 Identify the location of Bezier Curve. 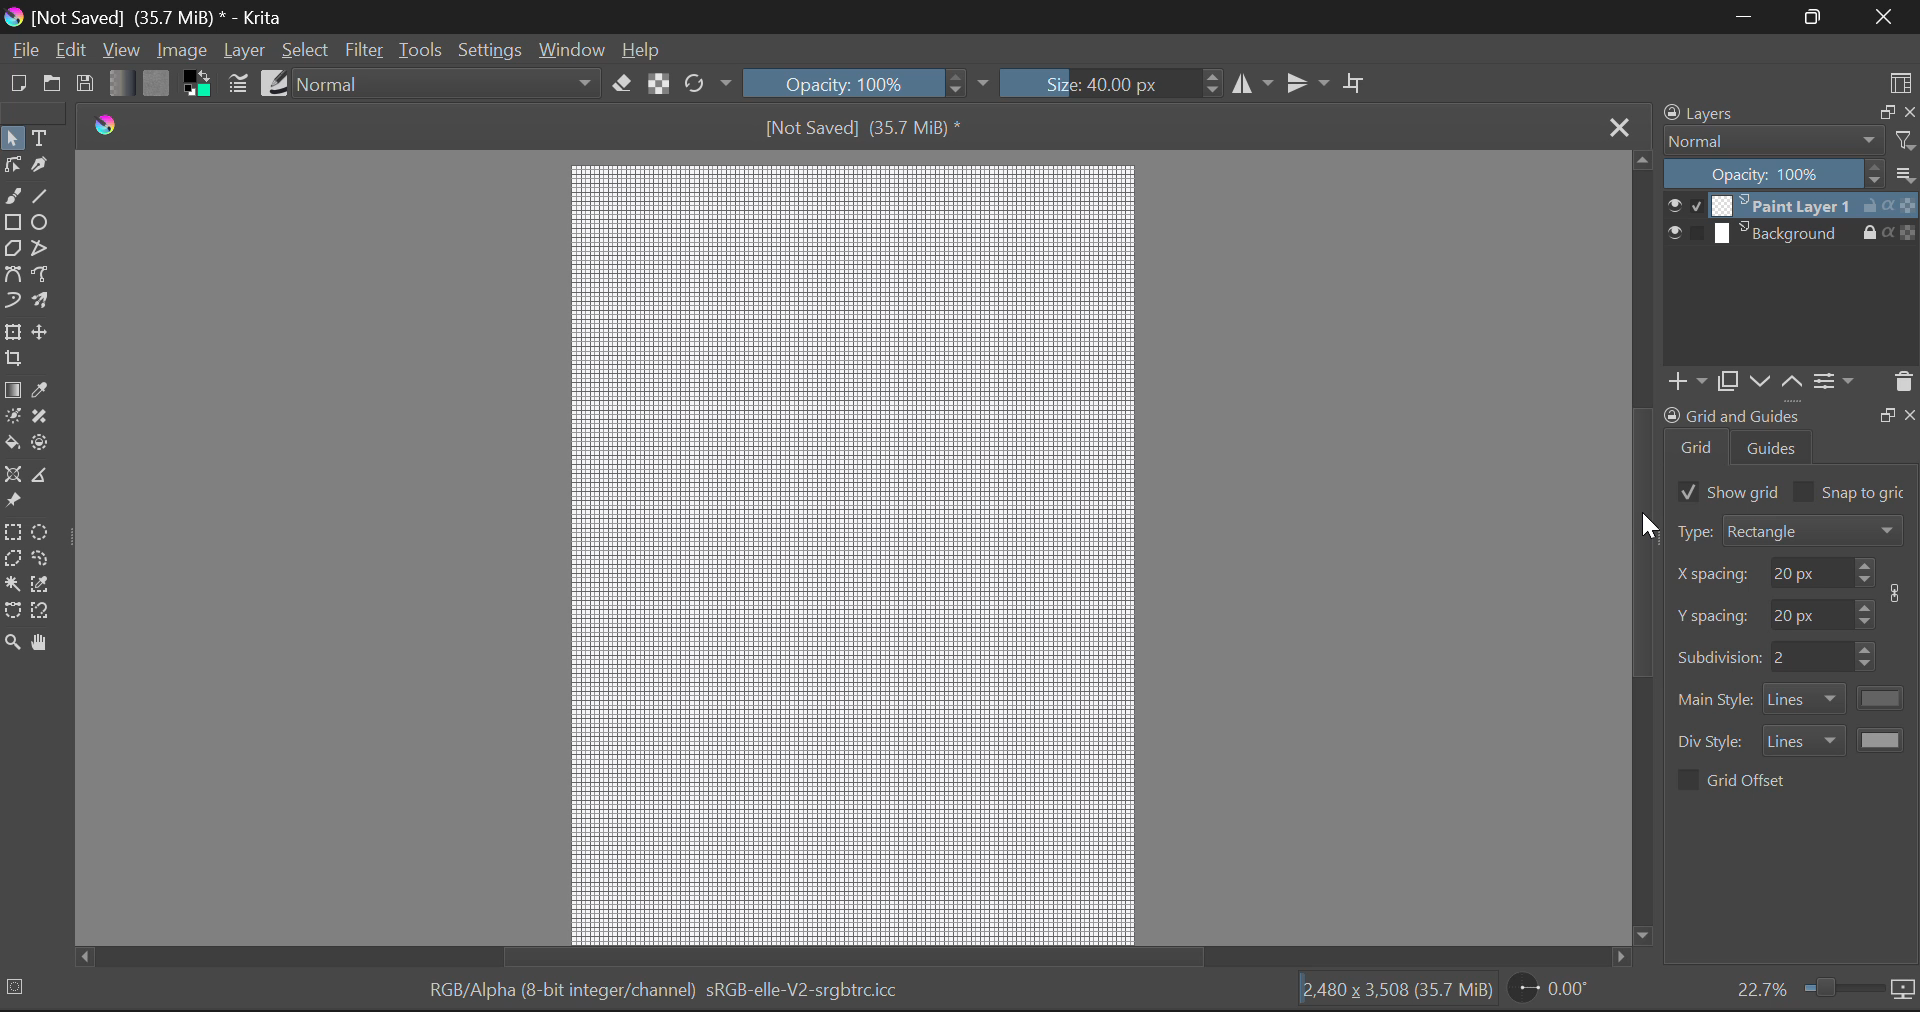
(14, 278).